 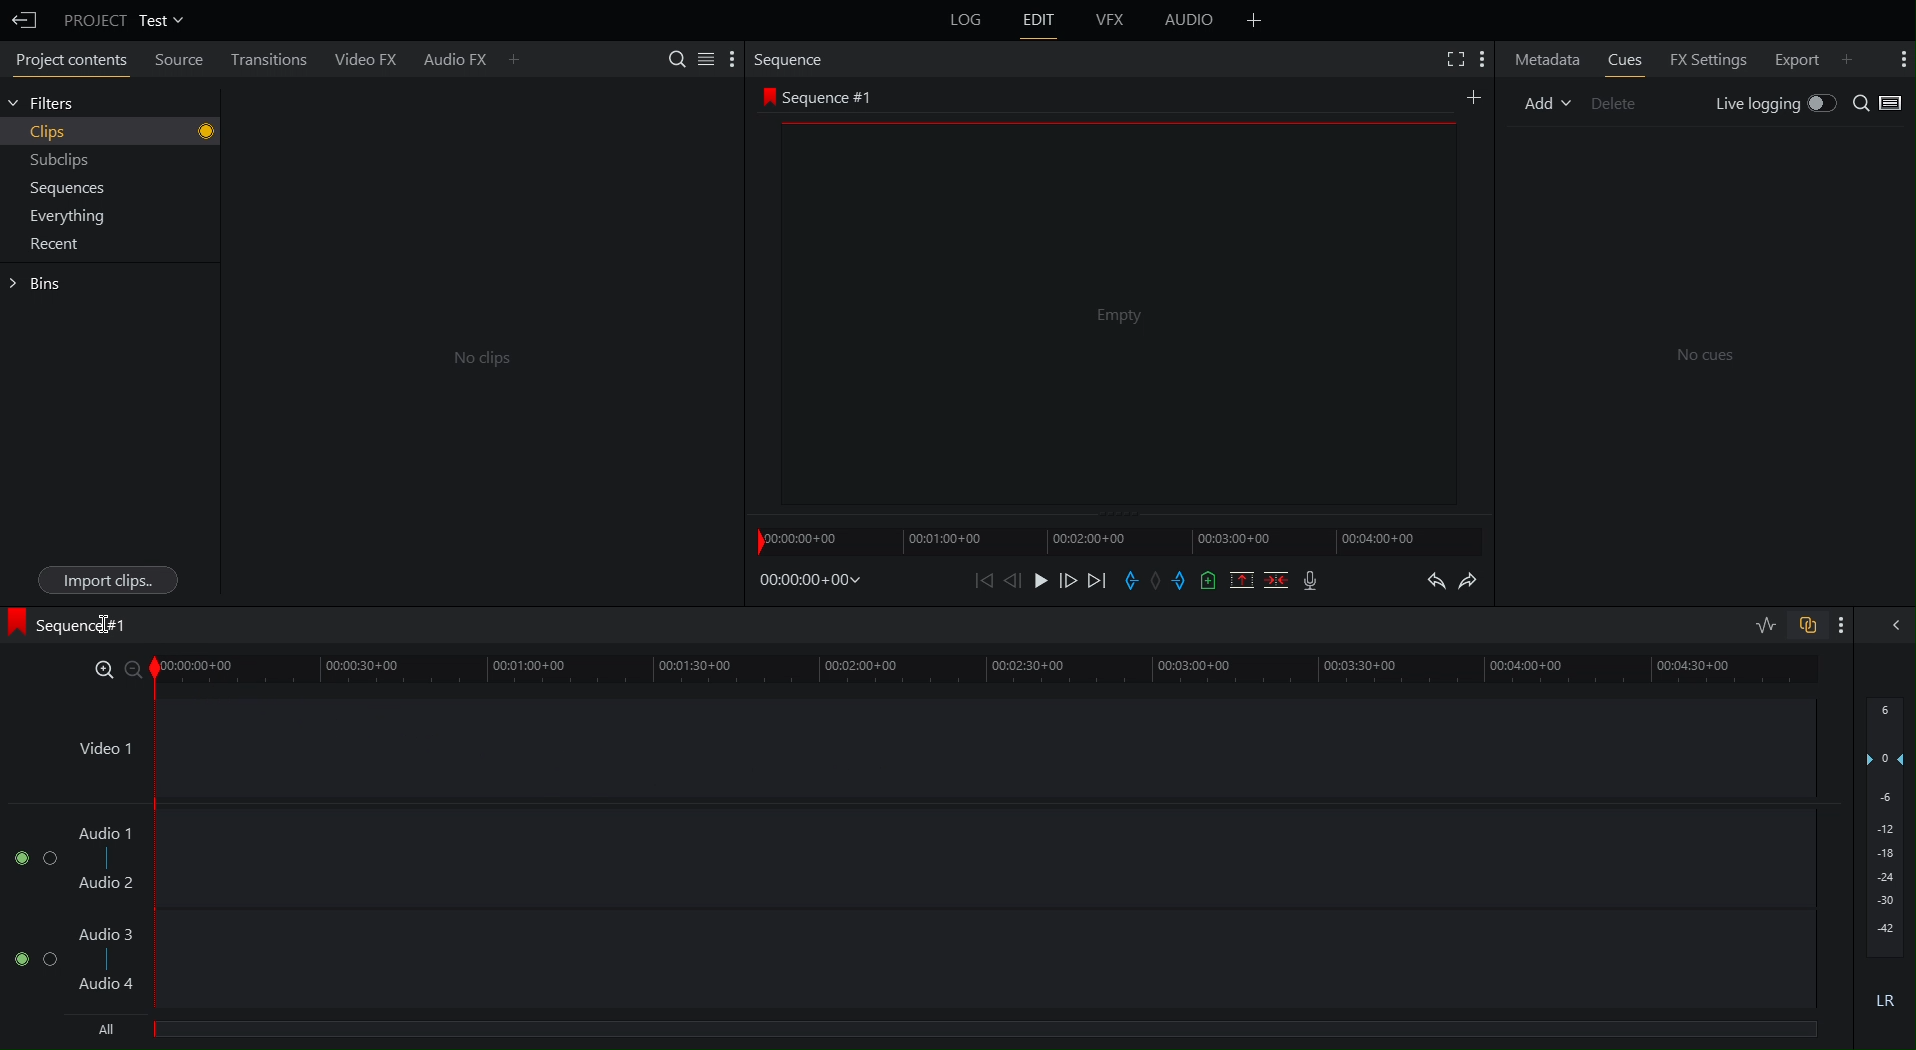 What do you see at coordinates (701, 59) in the screenshot?
I see `Search Settings` at bounding box center [701, 59].